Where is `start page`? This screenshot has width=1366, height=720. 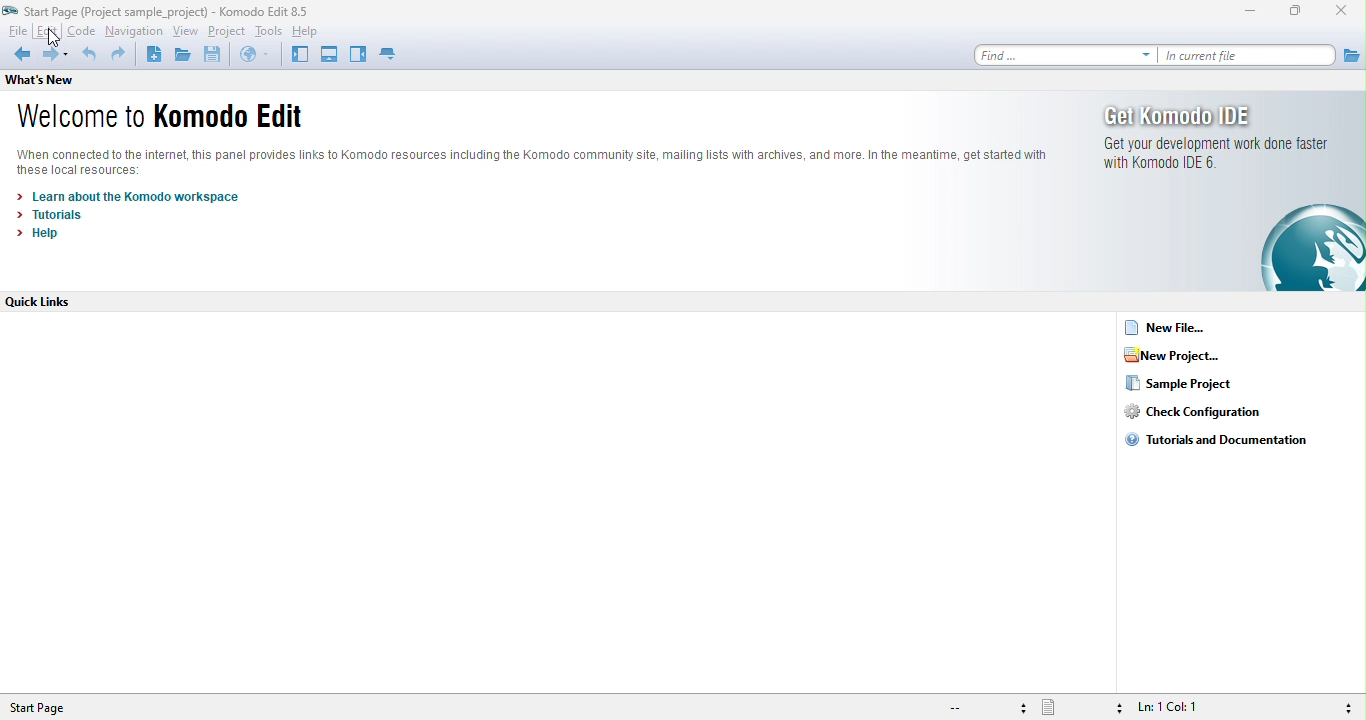
start page is located at coordinates (48, 708).